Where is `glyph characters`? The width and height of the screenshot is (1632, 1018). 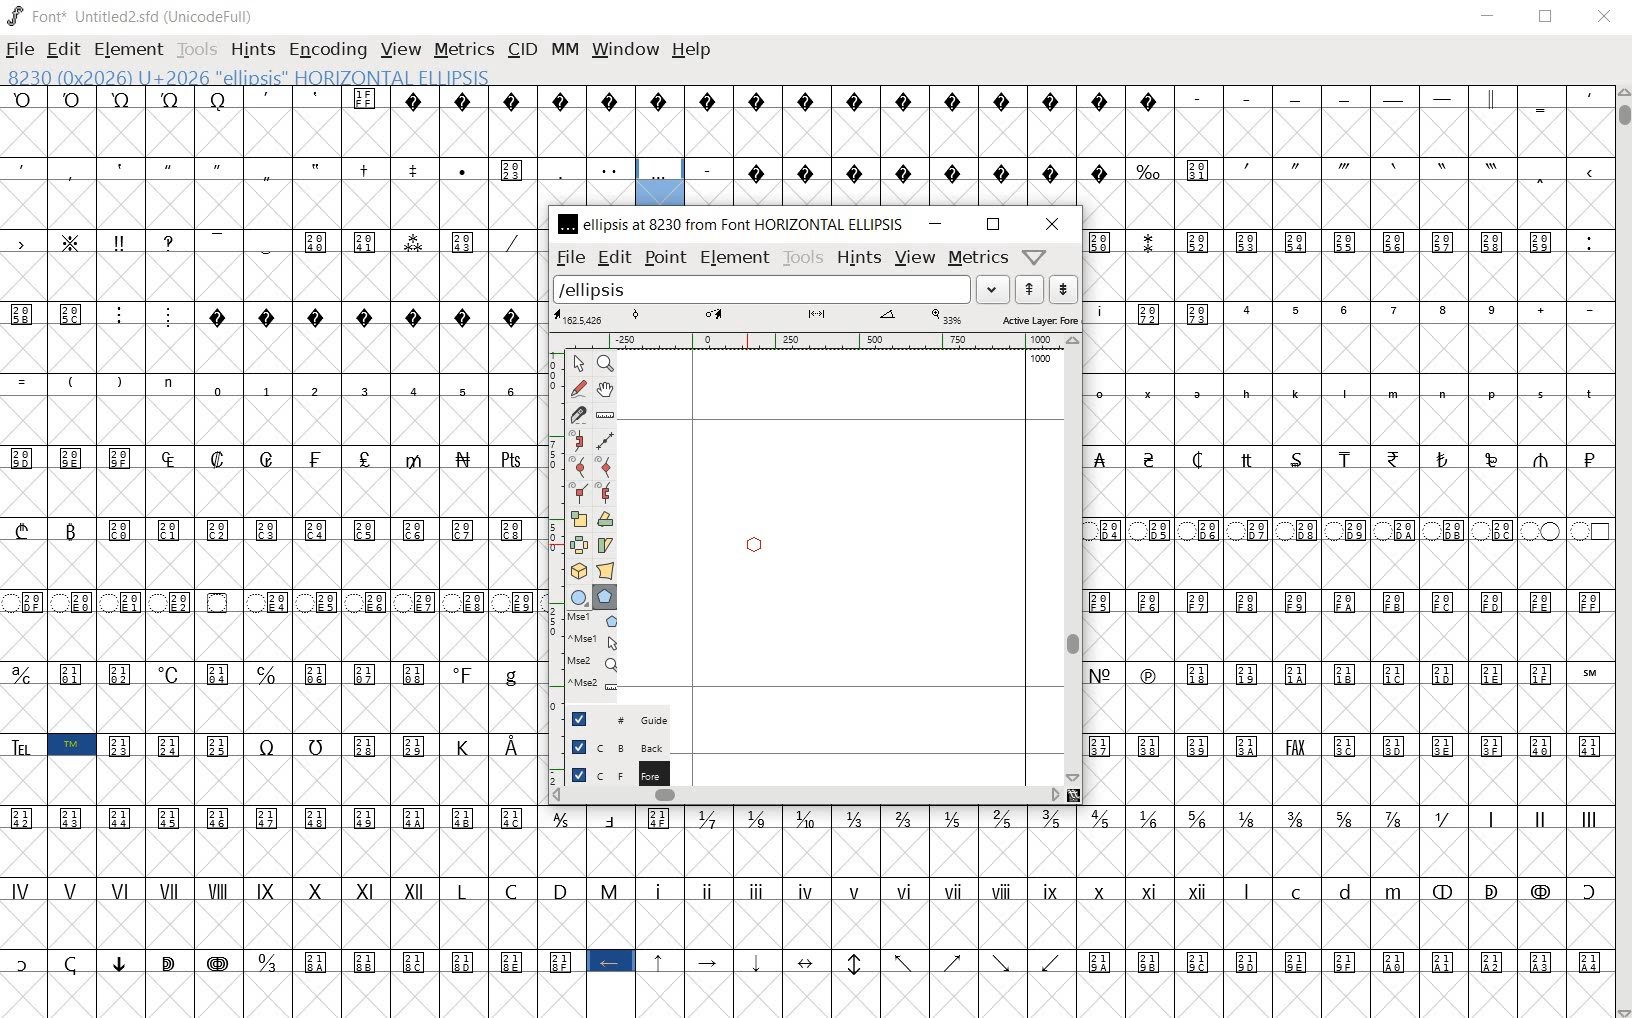 glyph characters is located at coordinates (1172, 145).